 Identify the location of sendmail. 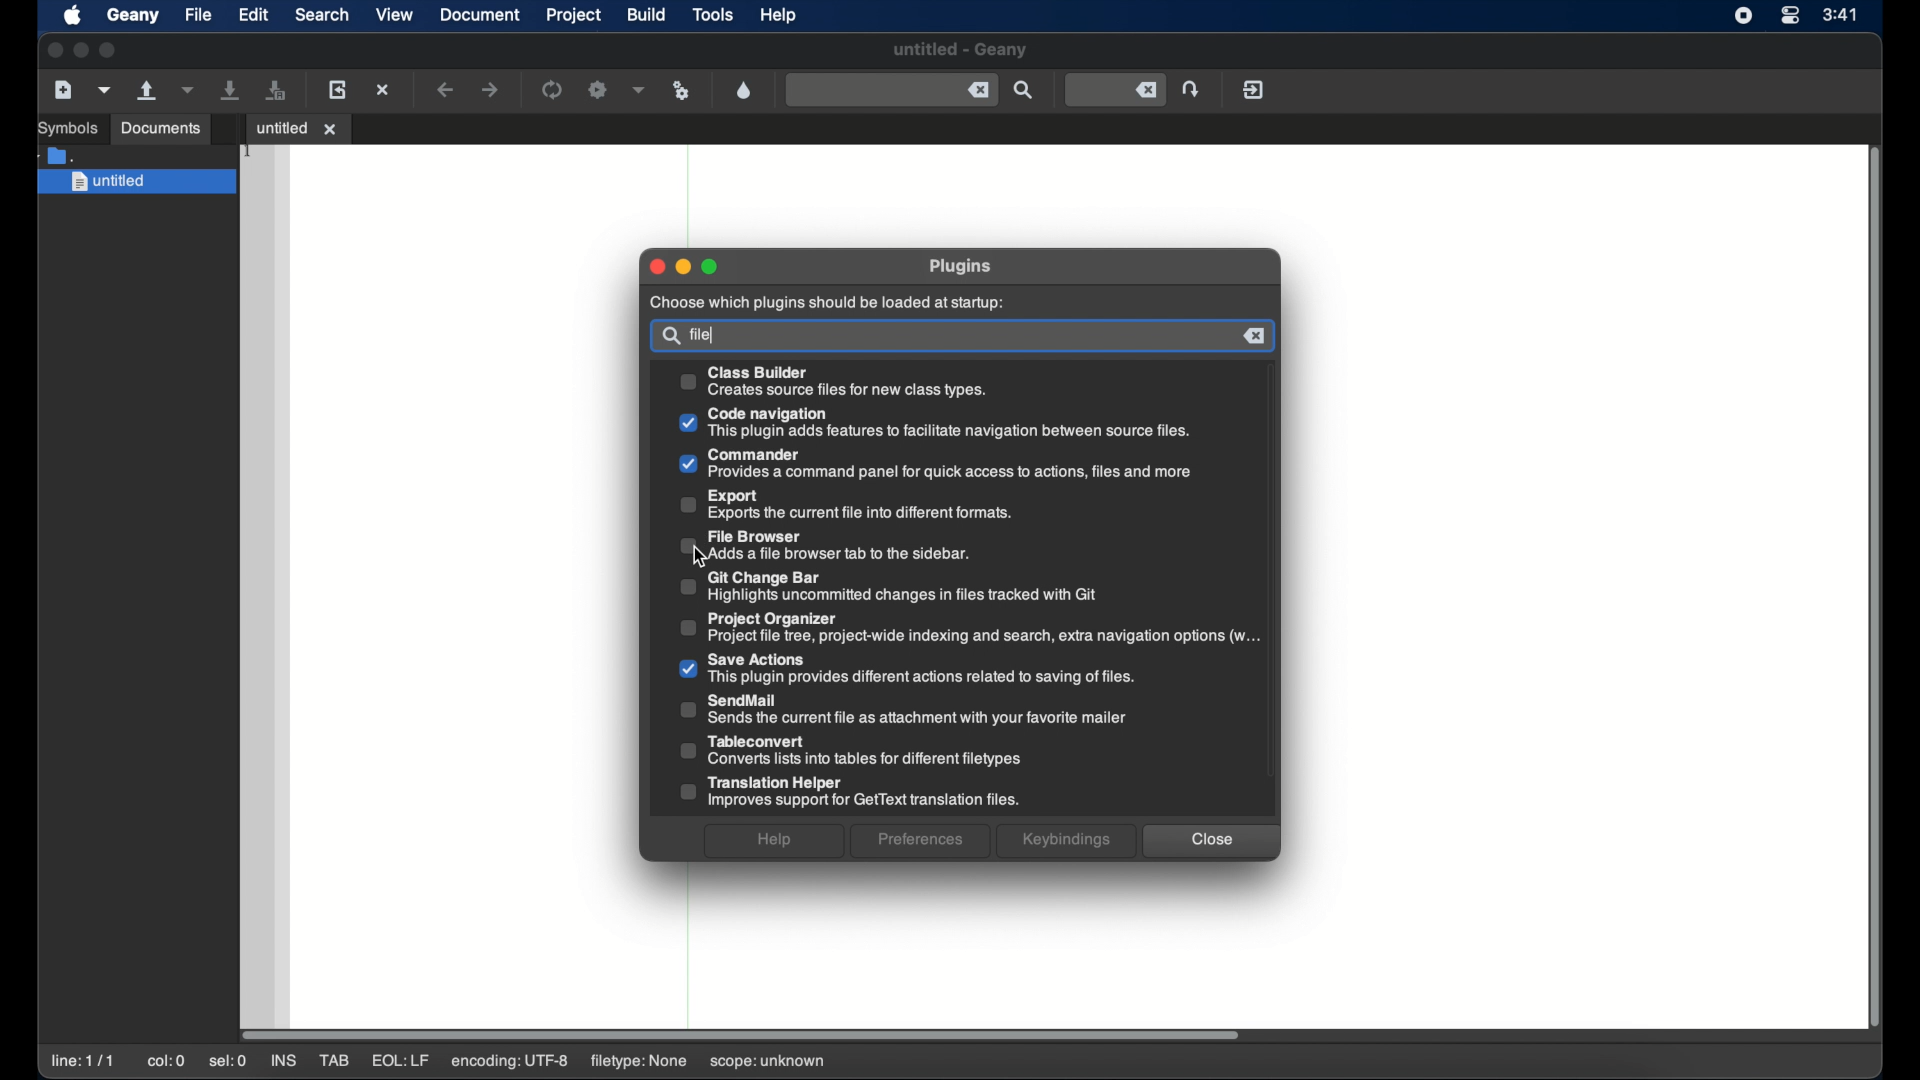
(906, 709).